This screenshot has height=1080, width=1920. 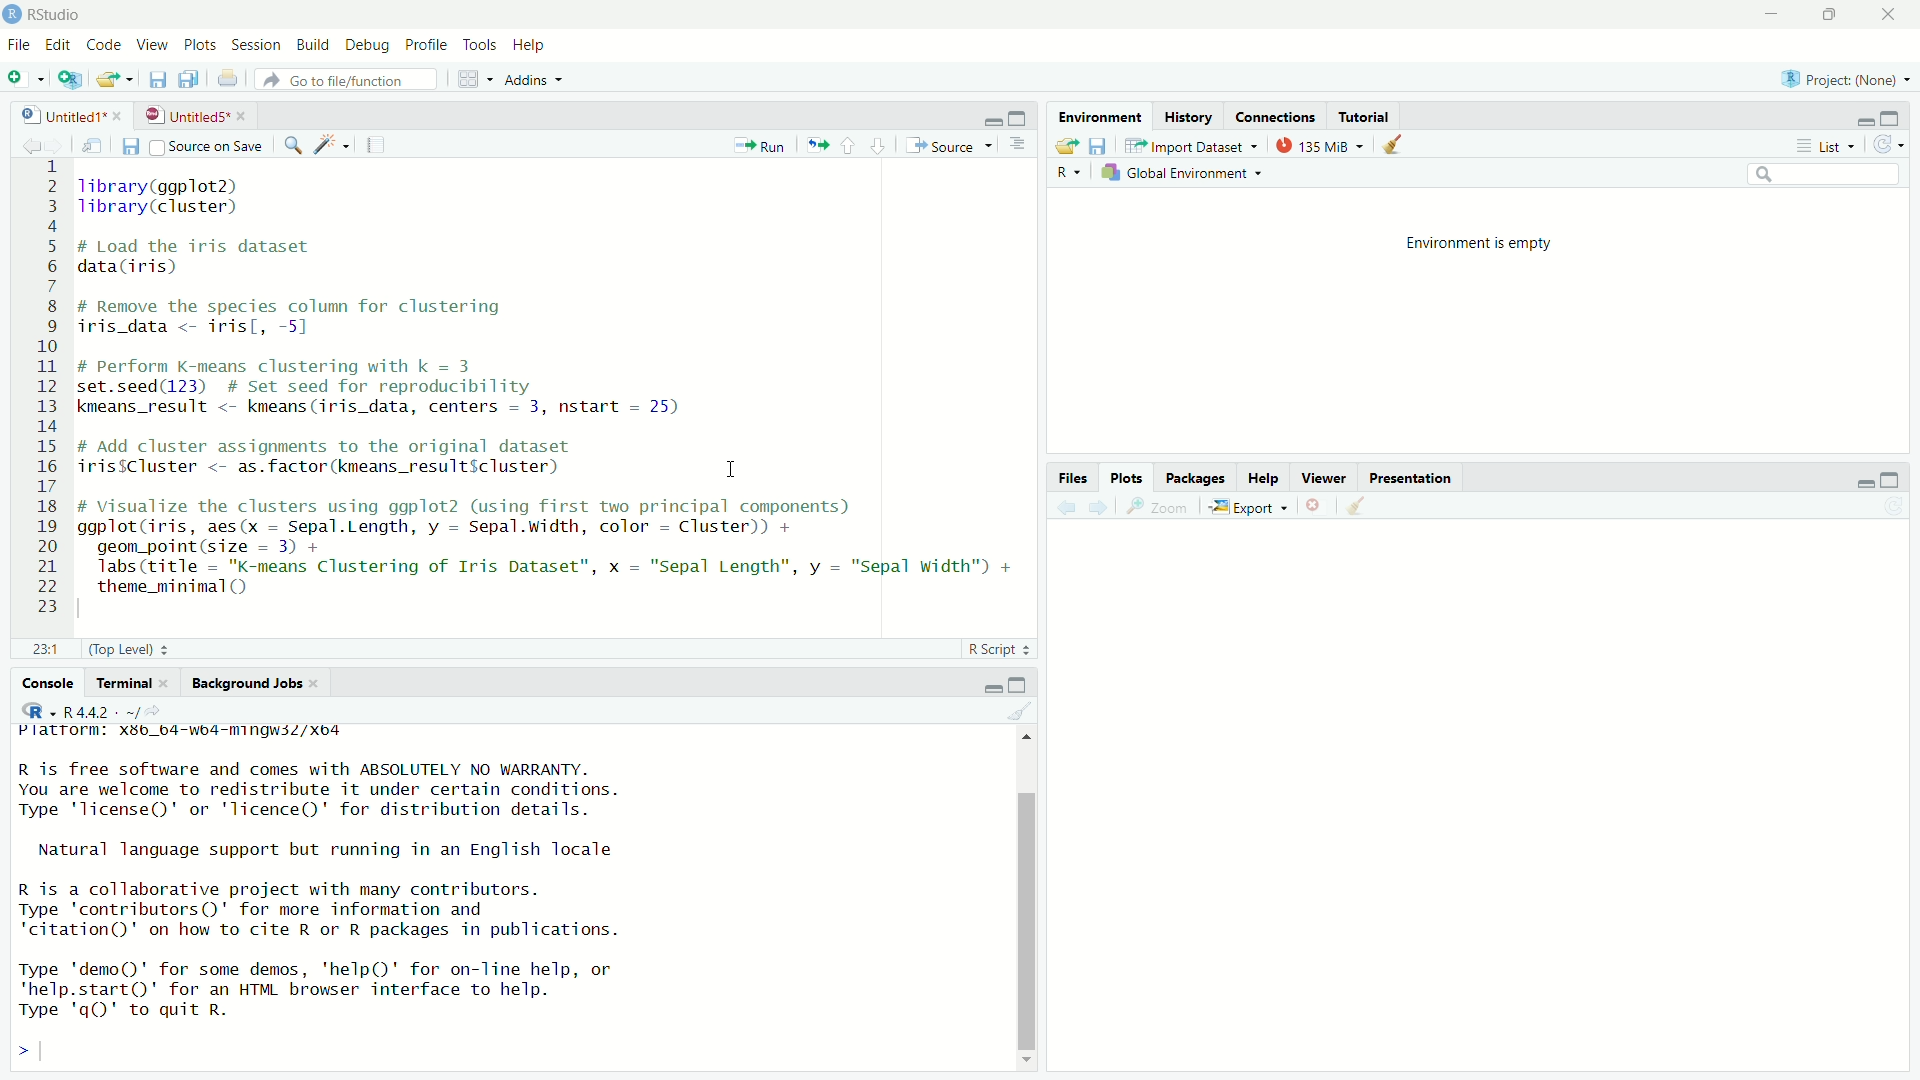 I want to click on untitled1, so click(x=53, y=112).